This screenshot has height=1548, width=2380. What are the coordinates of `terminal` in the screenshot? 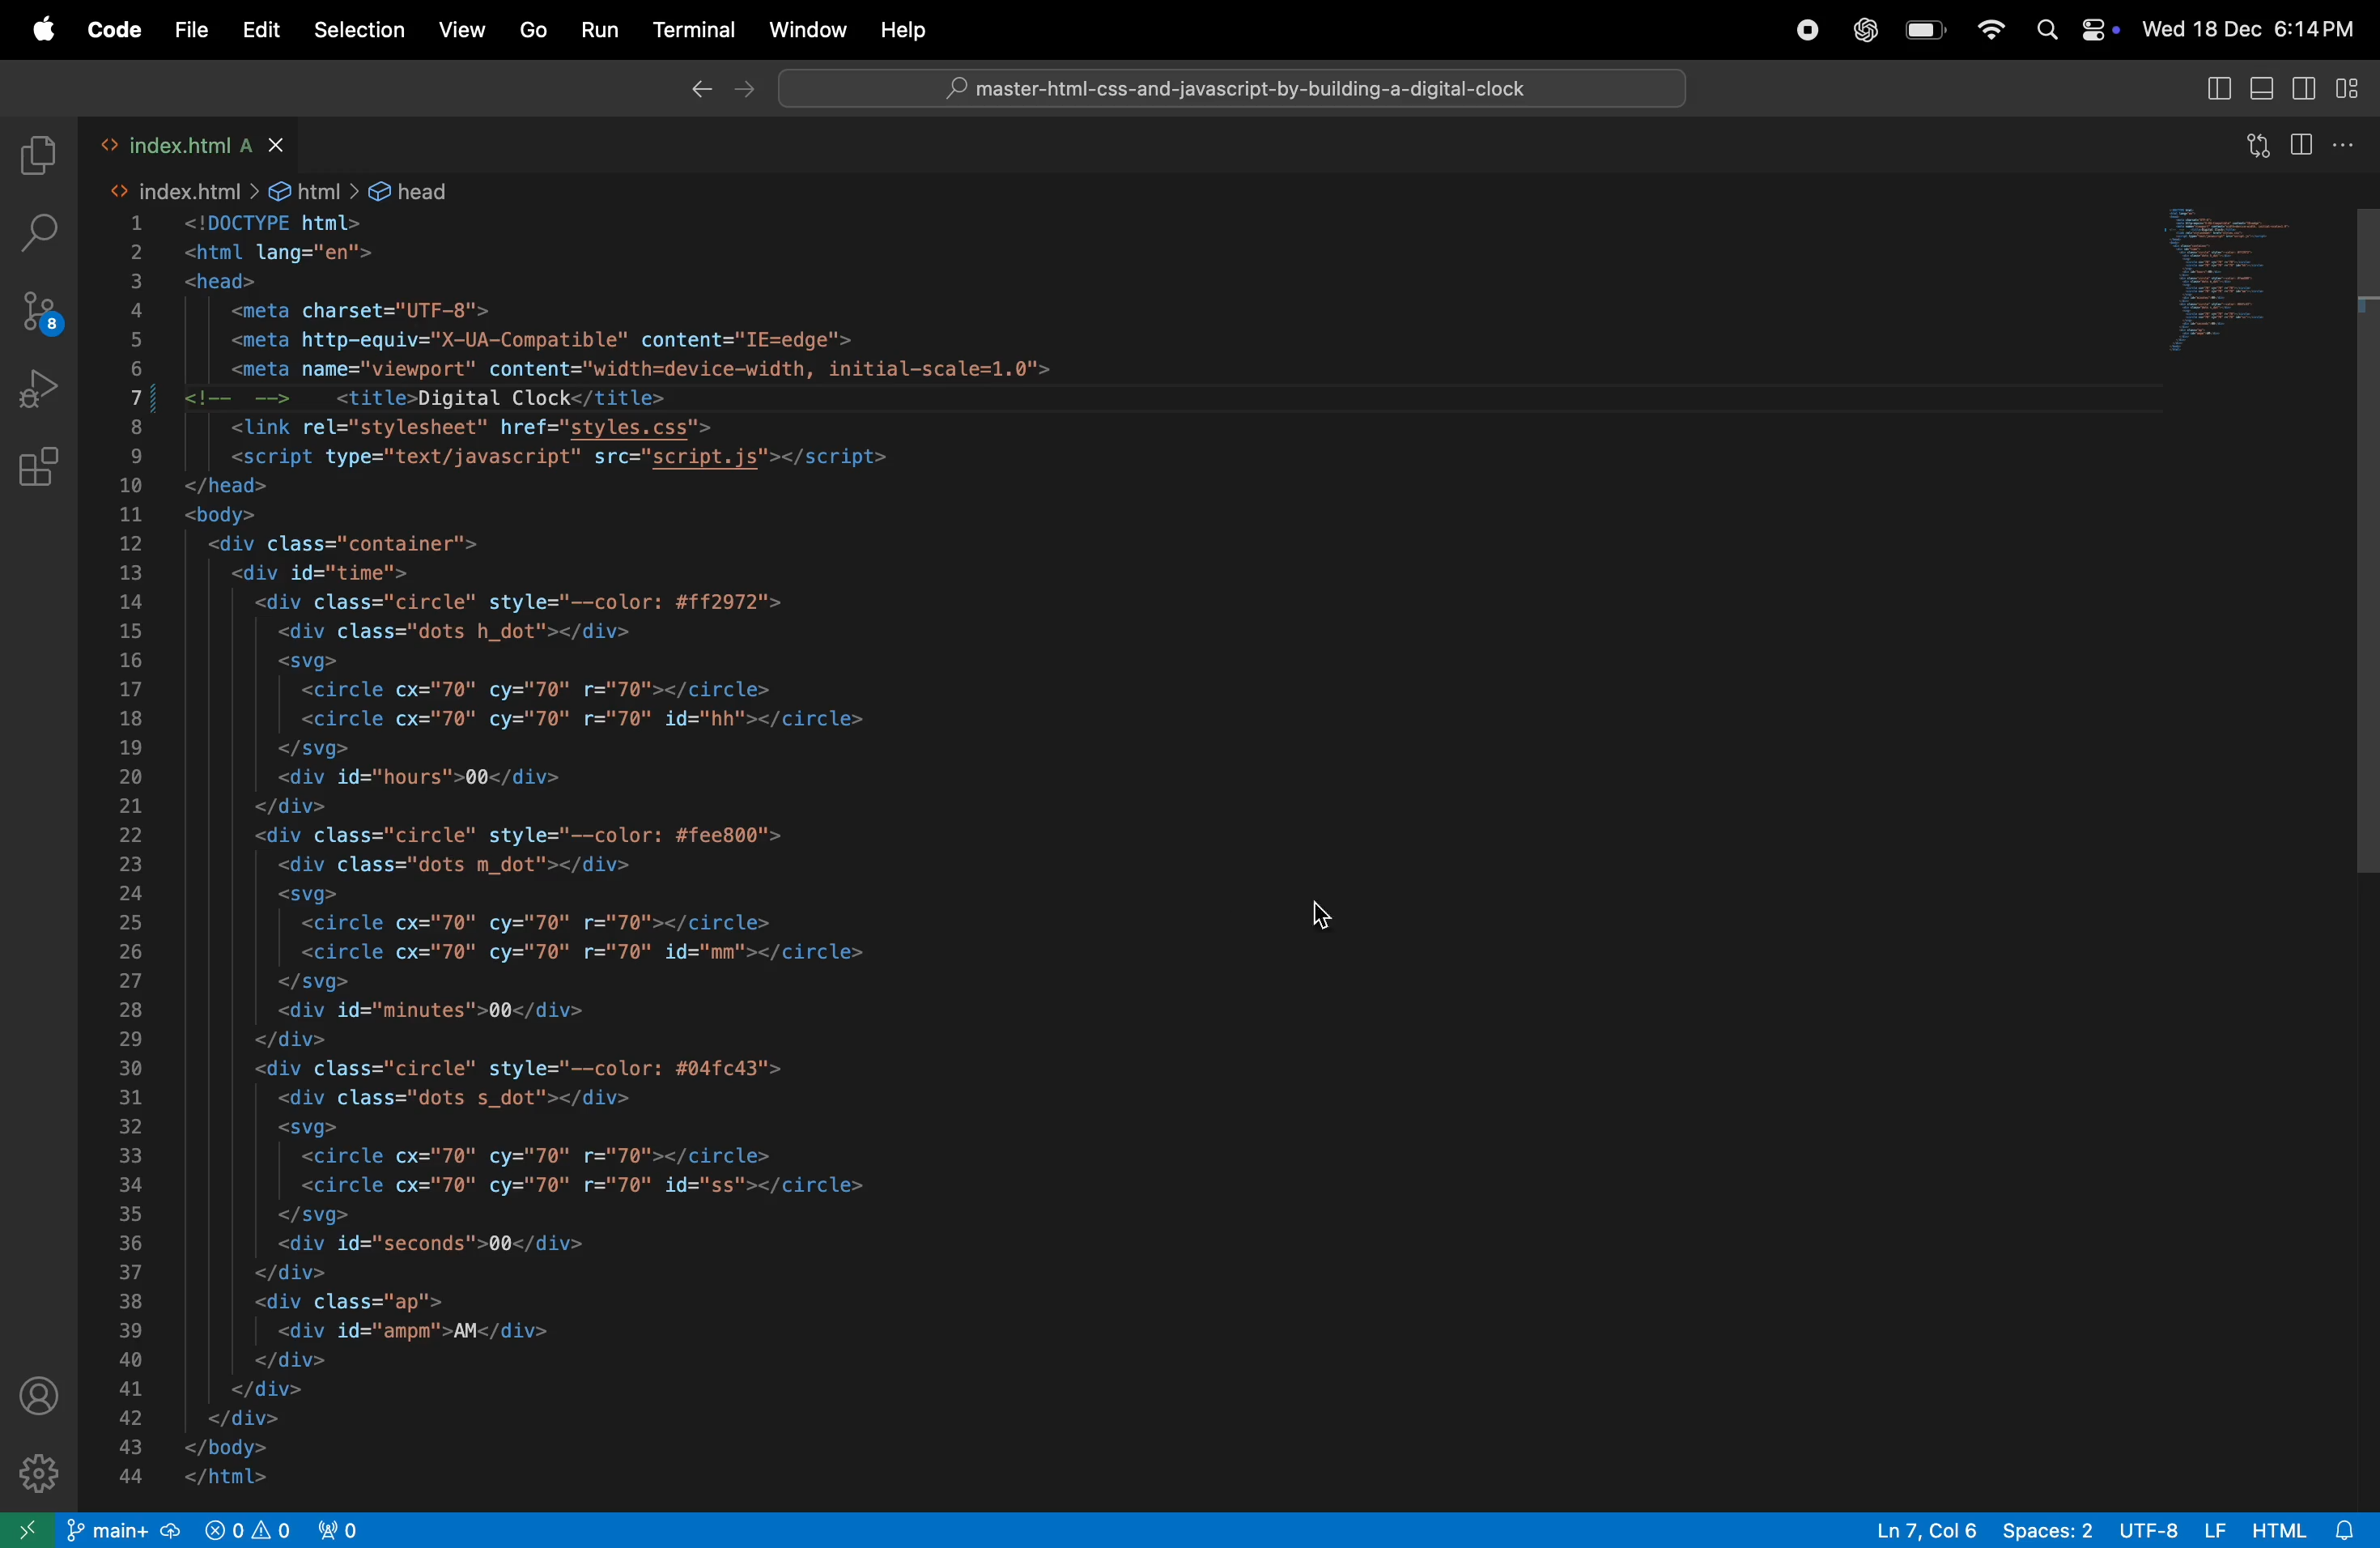 It's located at (695, 31).